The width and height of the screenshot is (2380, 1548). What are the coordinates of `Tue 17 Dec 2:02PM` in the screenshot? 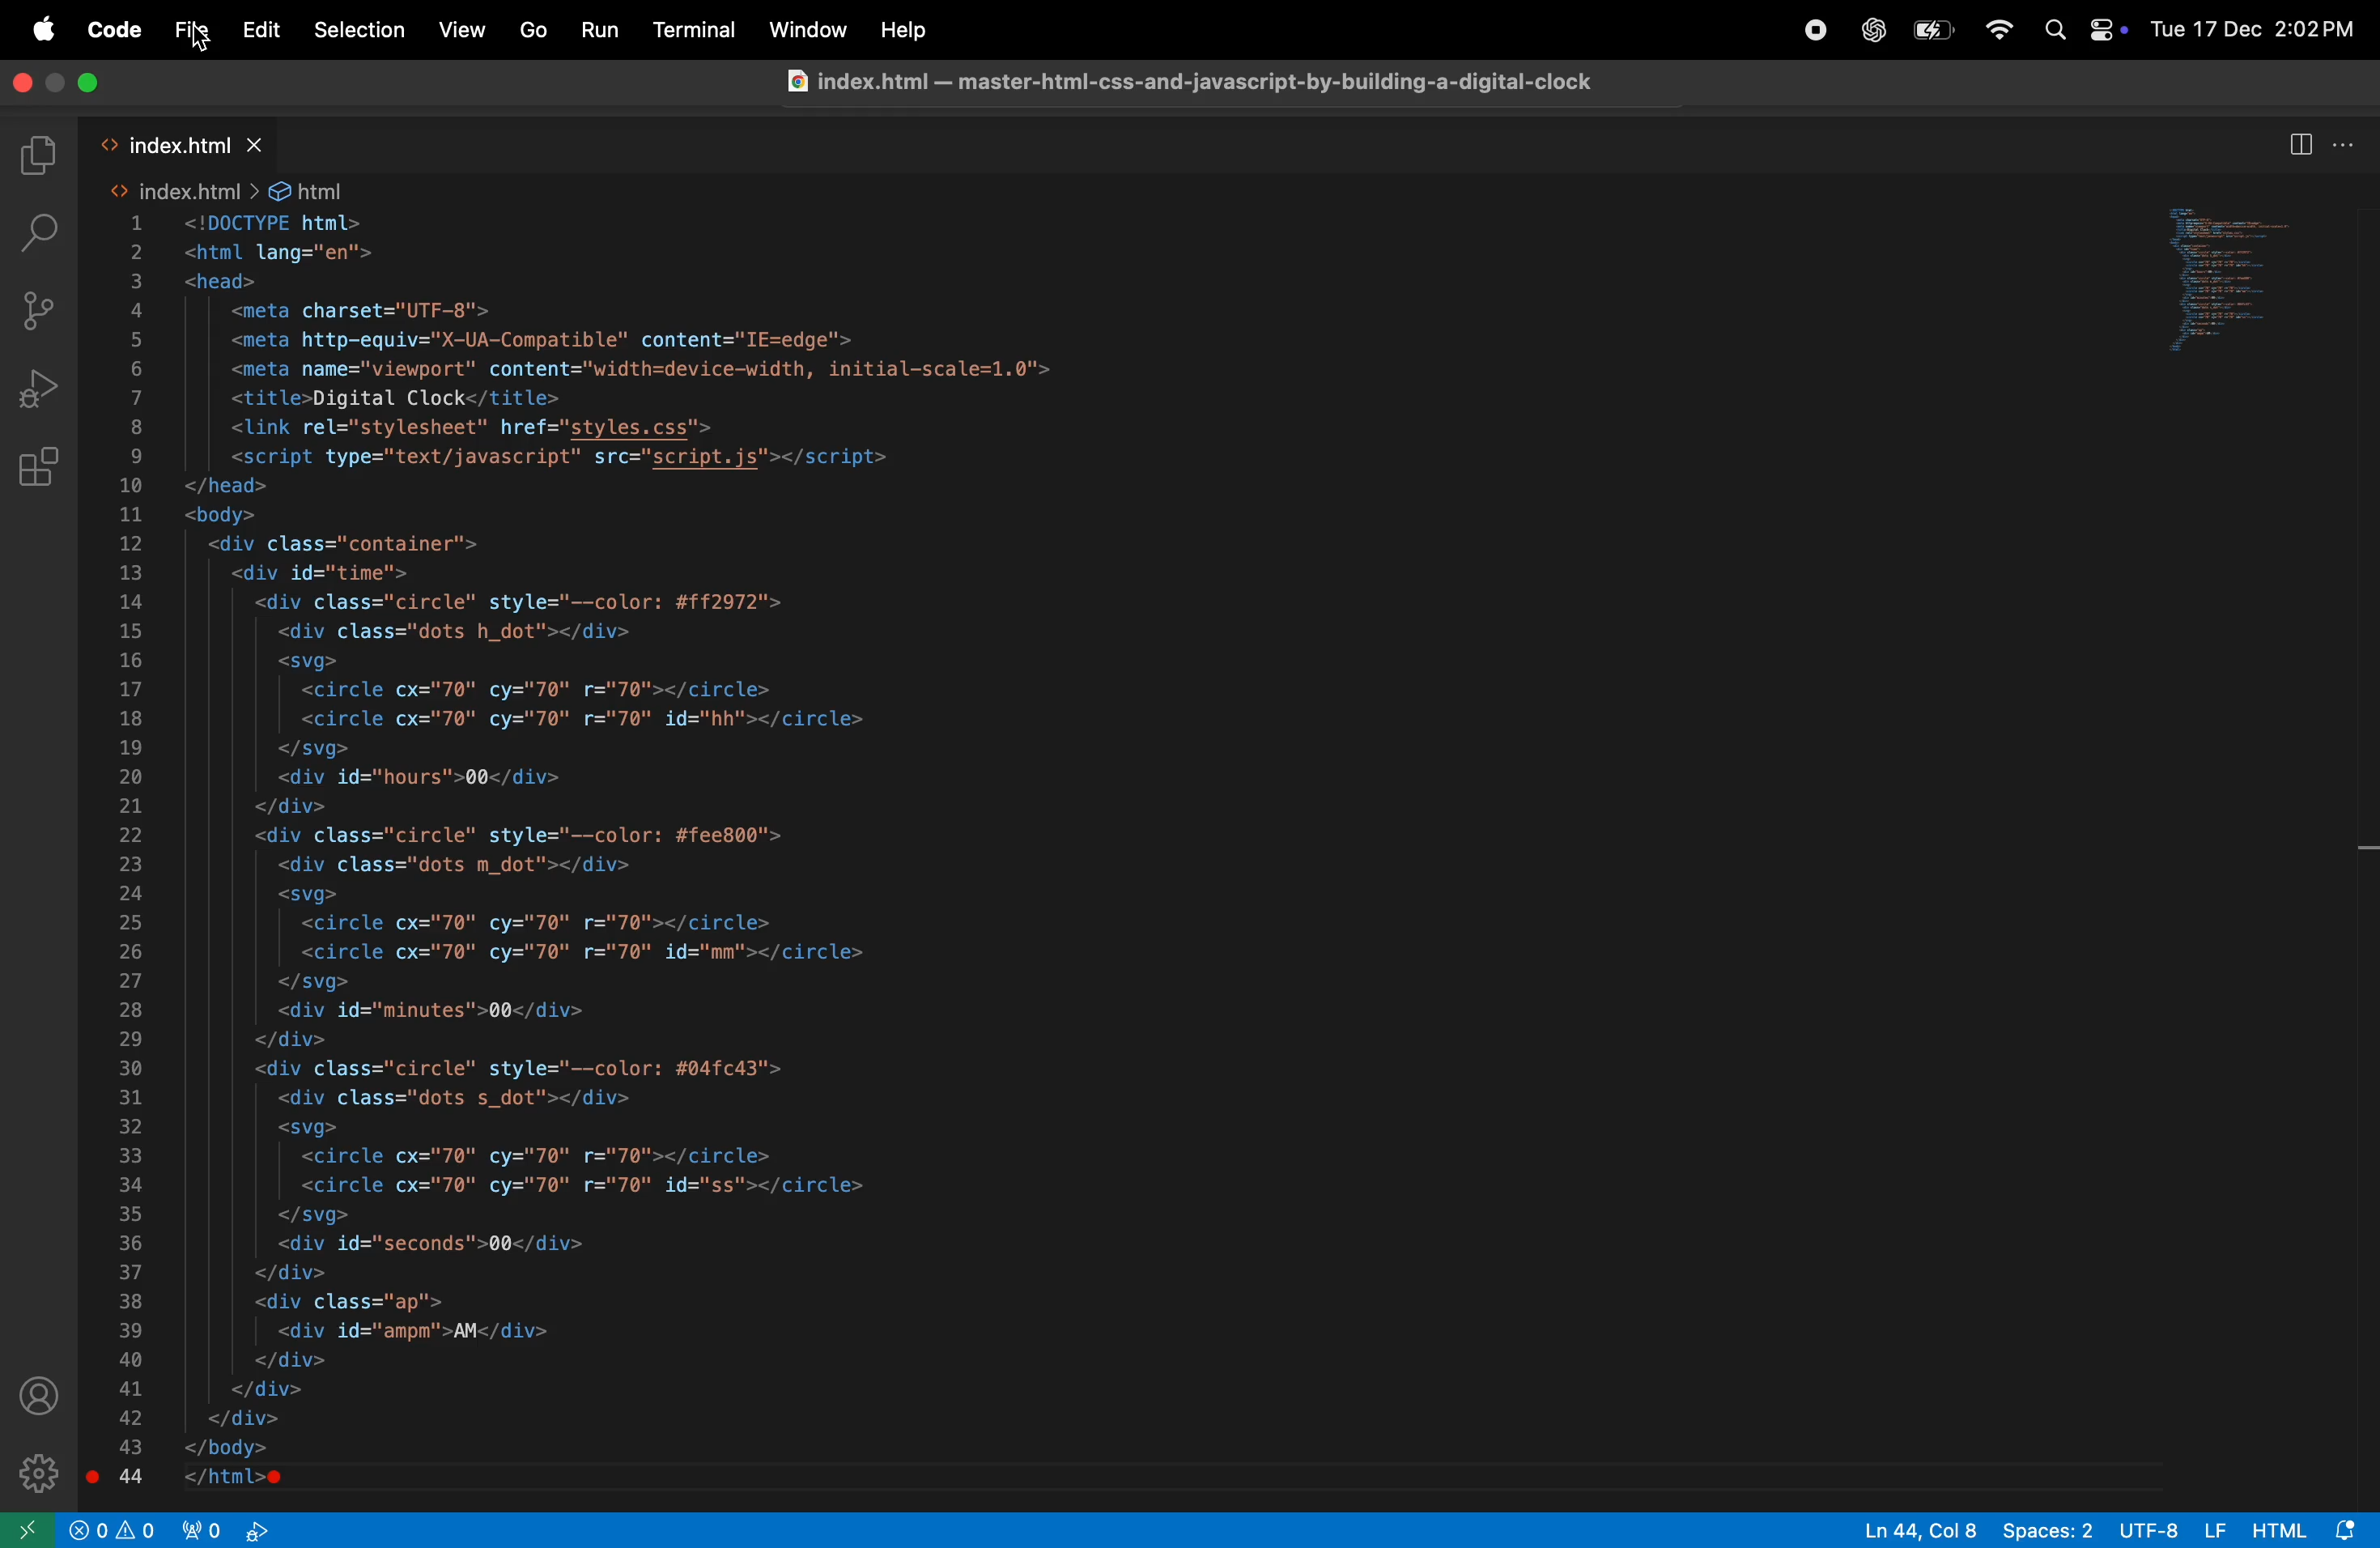 It's located at (2254, 31).